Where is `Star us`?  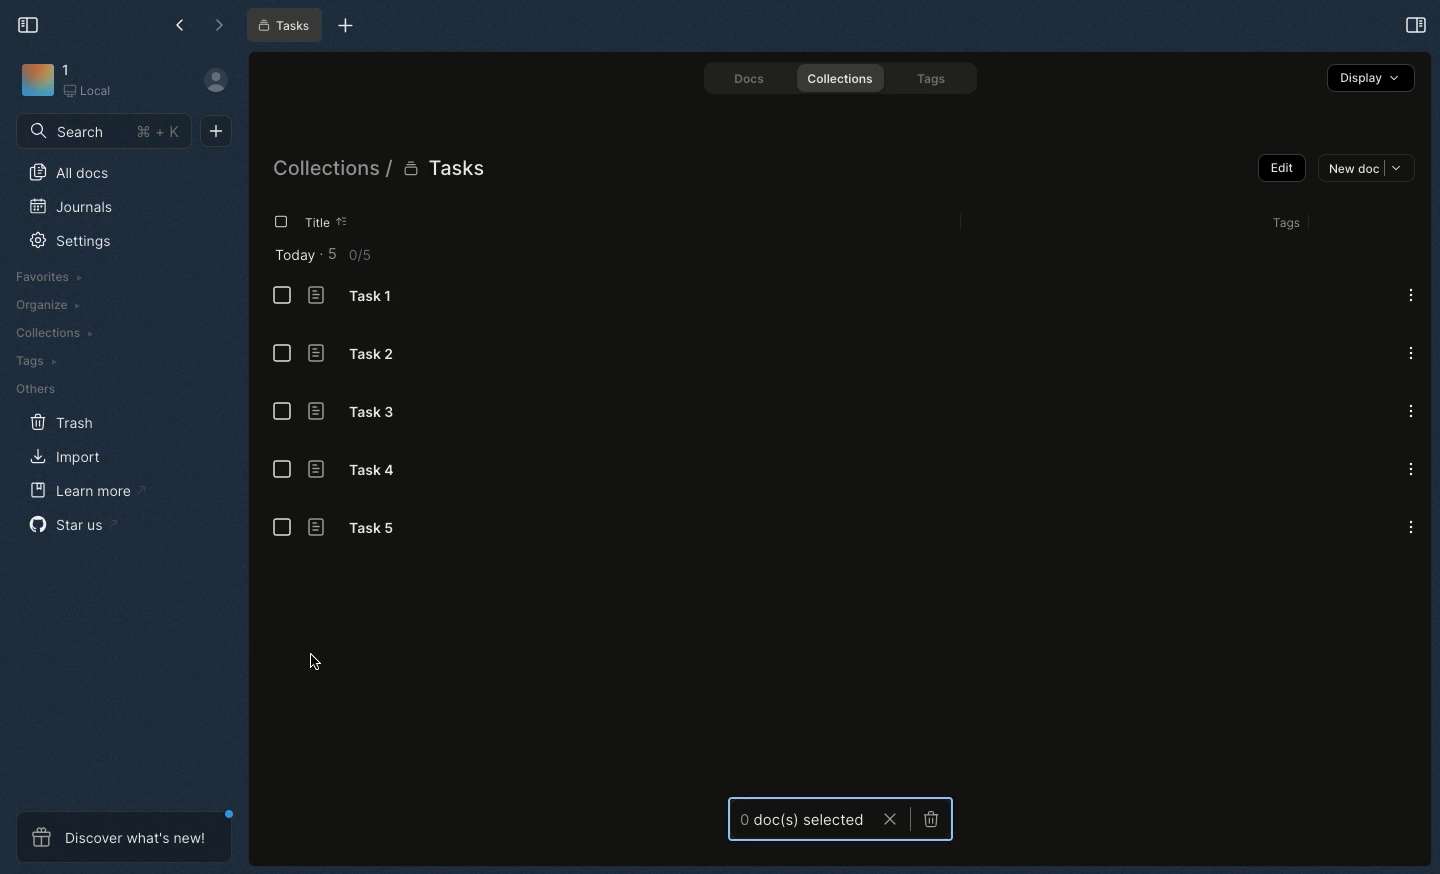
Star us is located at coordinates (68, 523).